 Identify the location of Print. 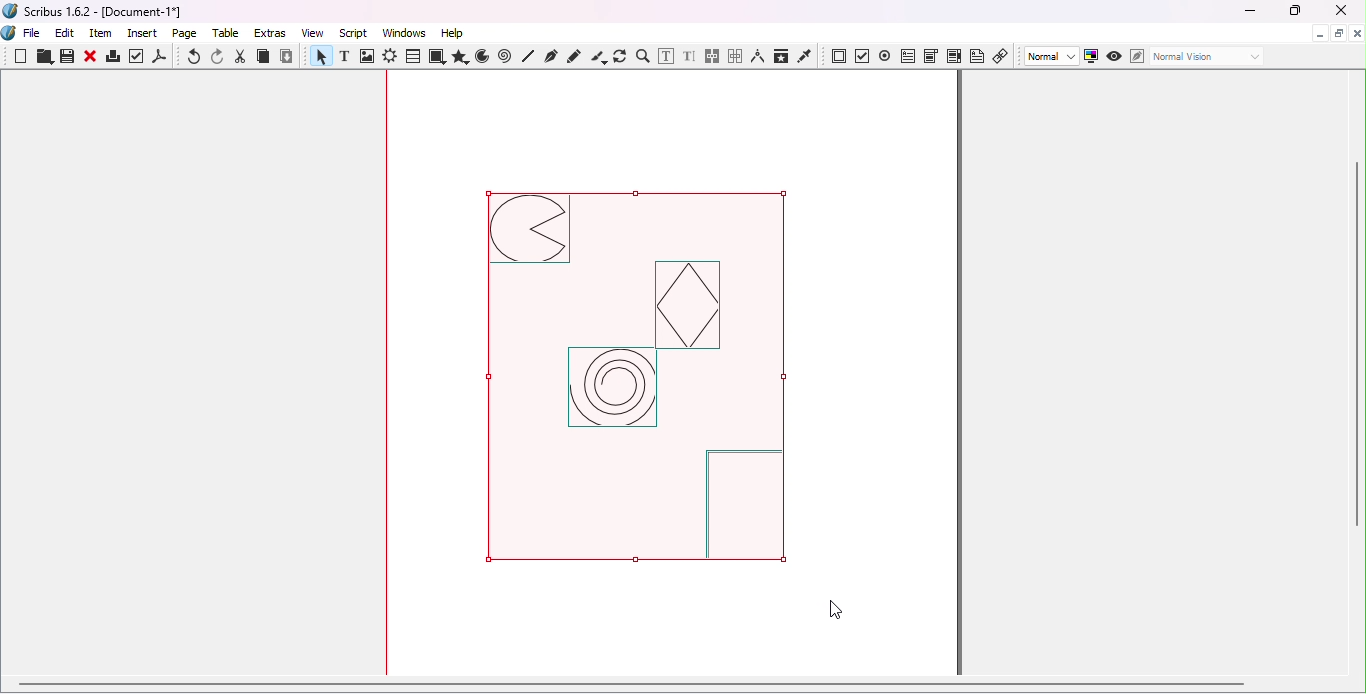
(112, 59).